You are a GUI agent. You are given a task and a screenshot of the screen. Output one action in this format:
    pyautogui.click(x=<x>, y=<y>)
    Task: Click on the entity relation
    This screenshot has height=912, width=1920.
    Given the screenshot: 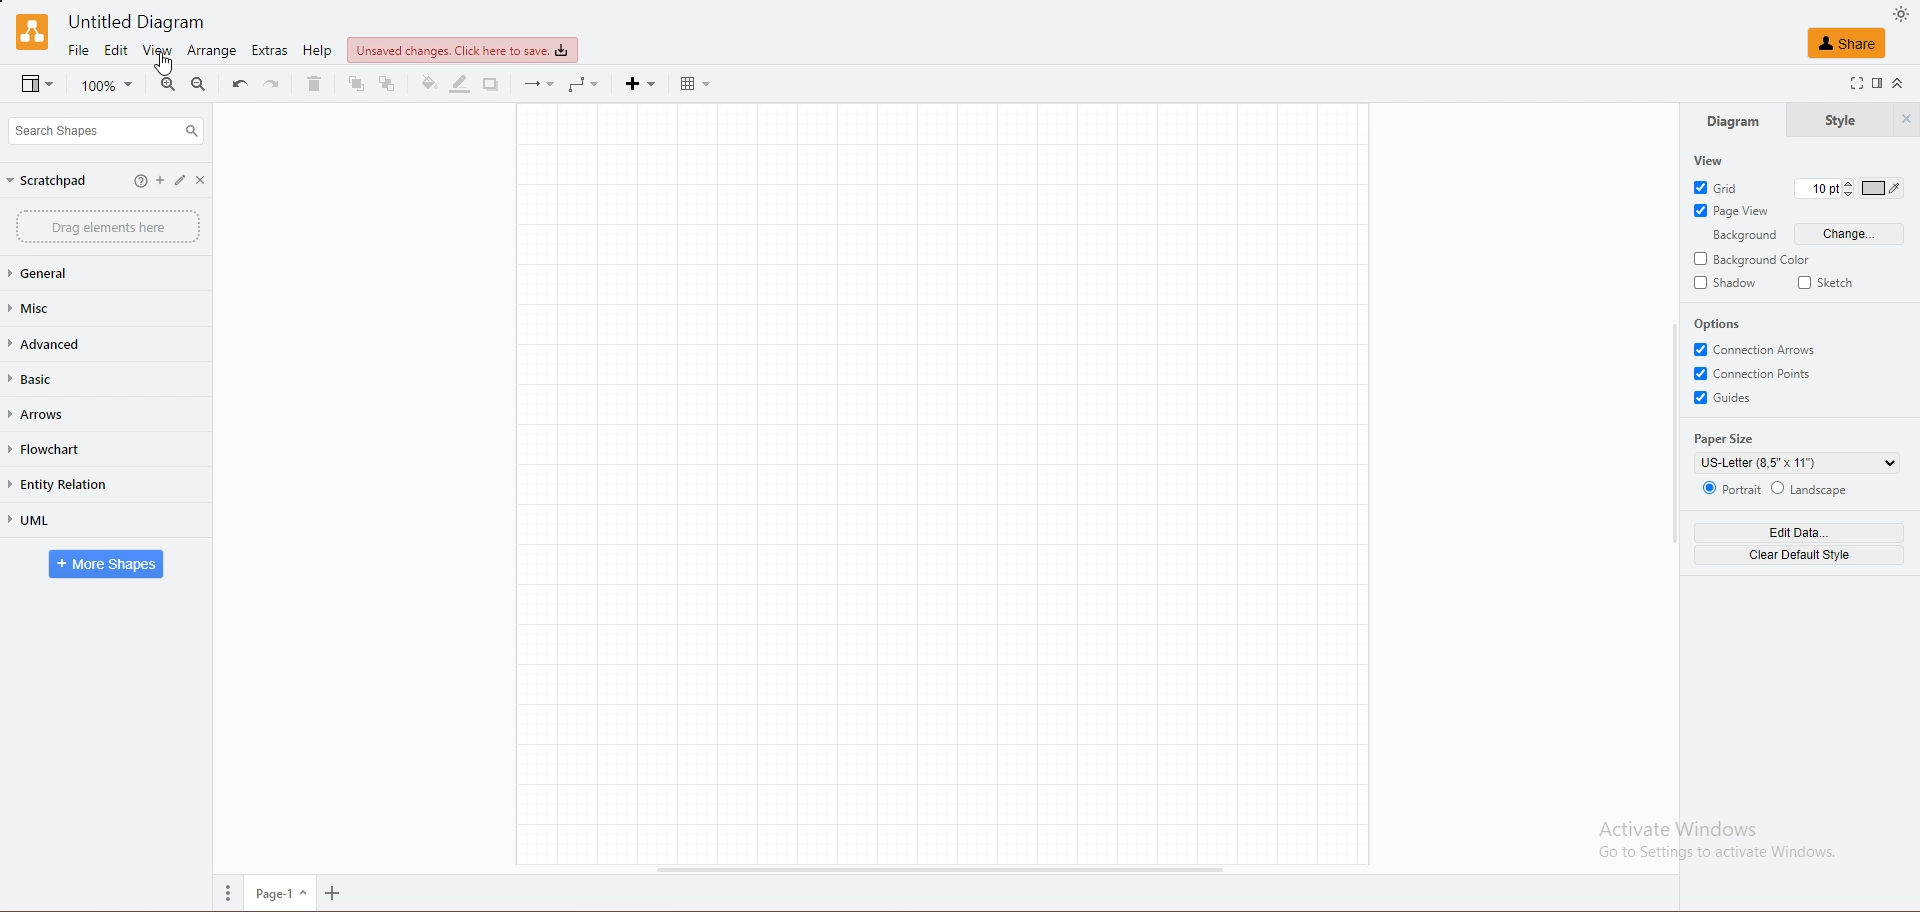 What is the action you would take?
    pyautogui.click(x=73, y=484)
    